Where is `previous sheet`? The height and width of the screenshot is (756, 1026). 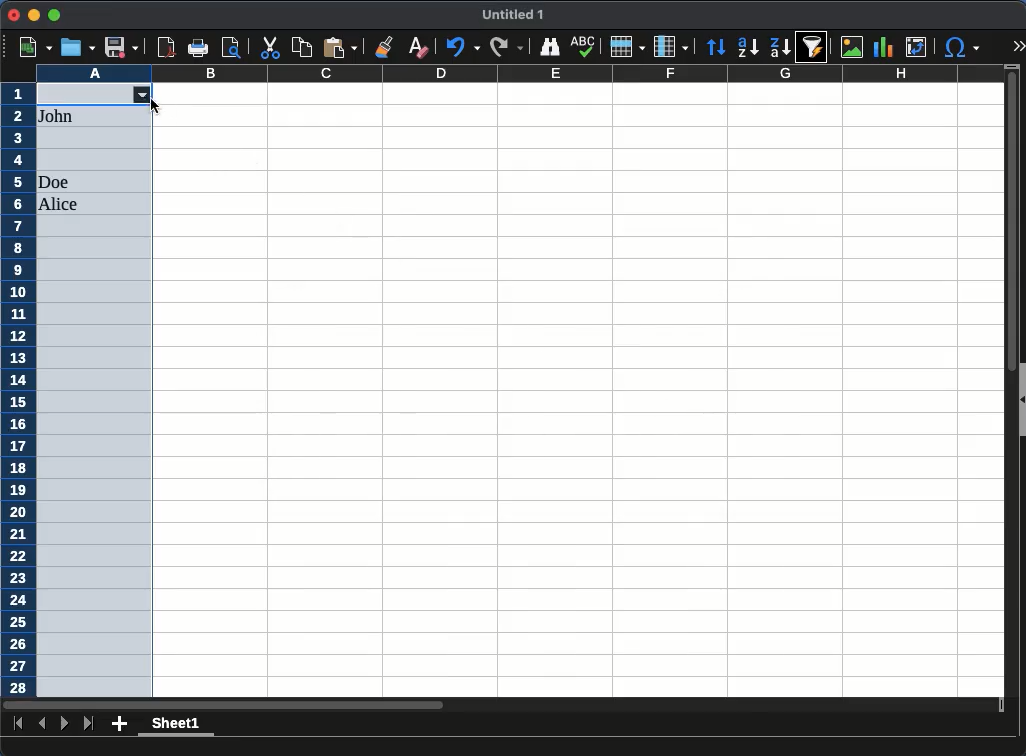 previous sheet is located at coordinates (44, 723).